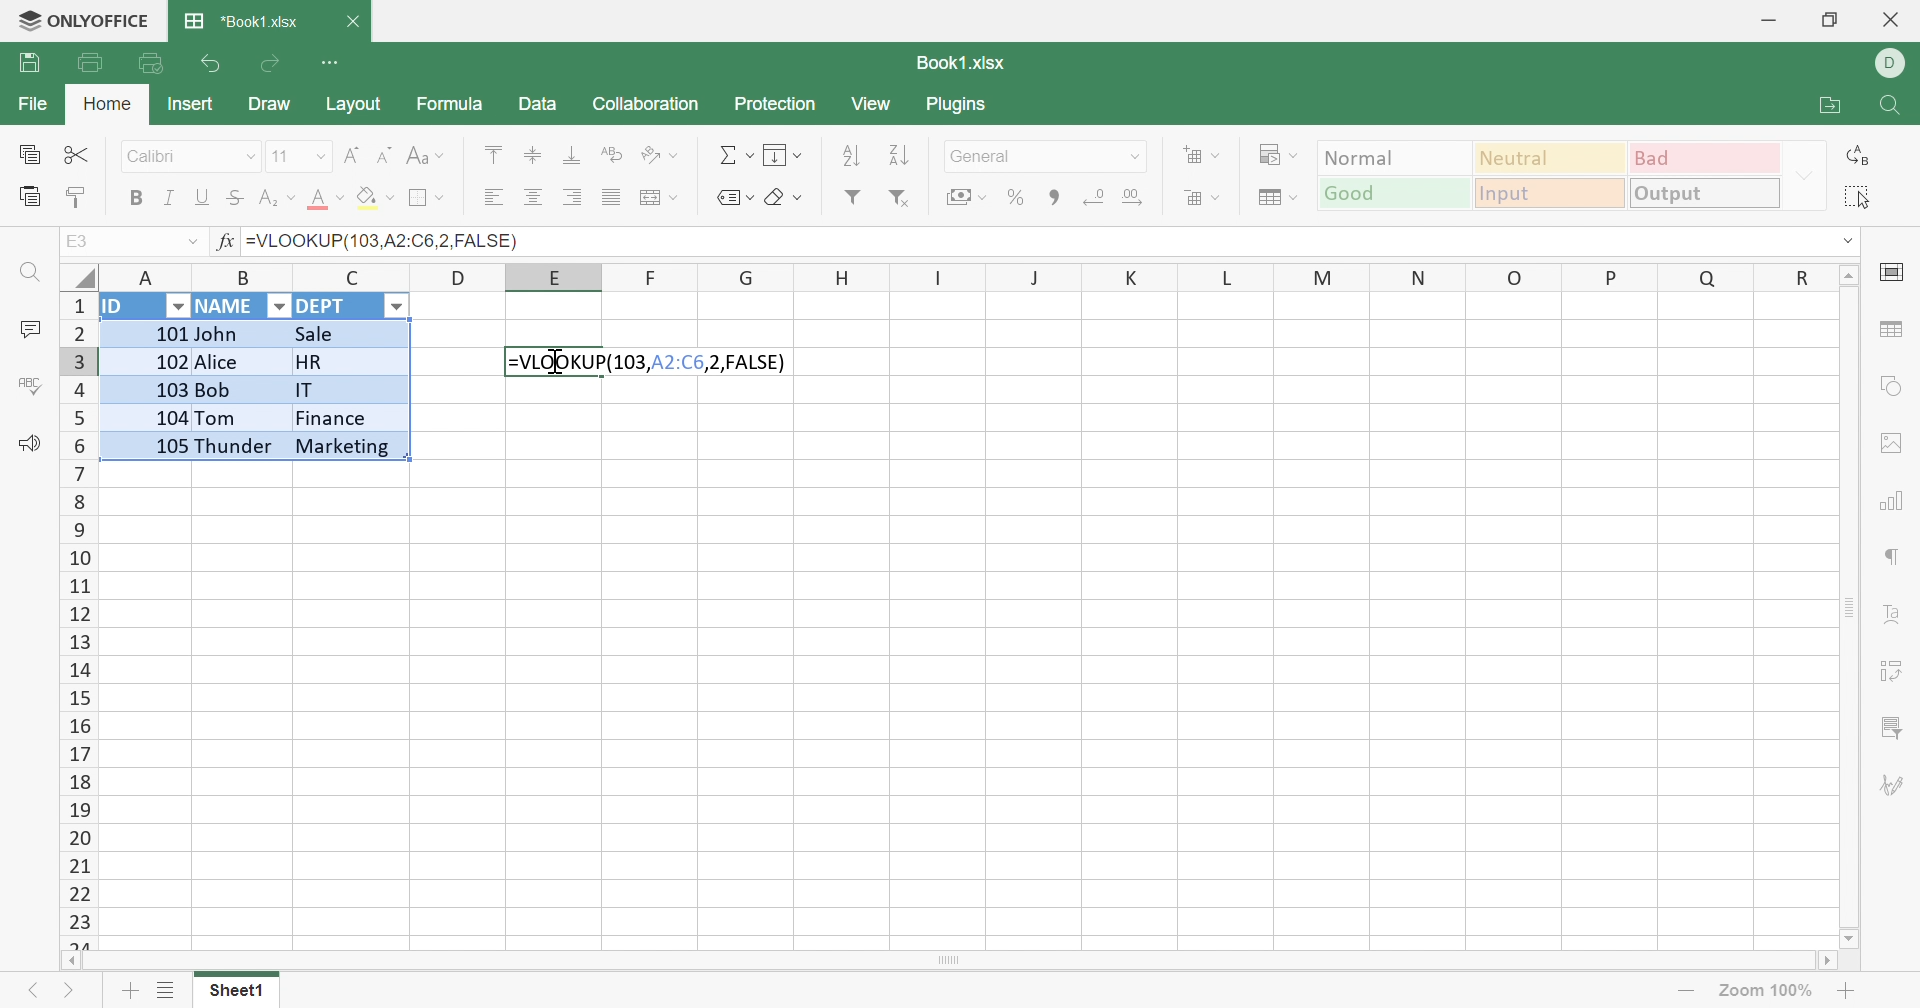 This screenshot has height=1008, width=1920. I want to click on Replace, so click(1857, 157).